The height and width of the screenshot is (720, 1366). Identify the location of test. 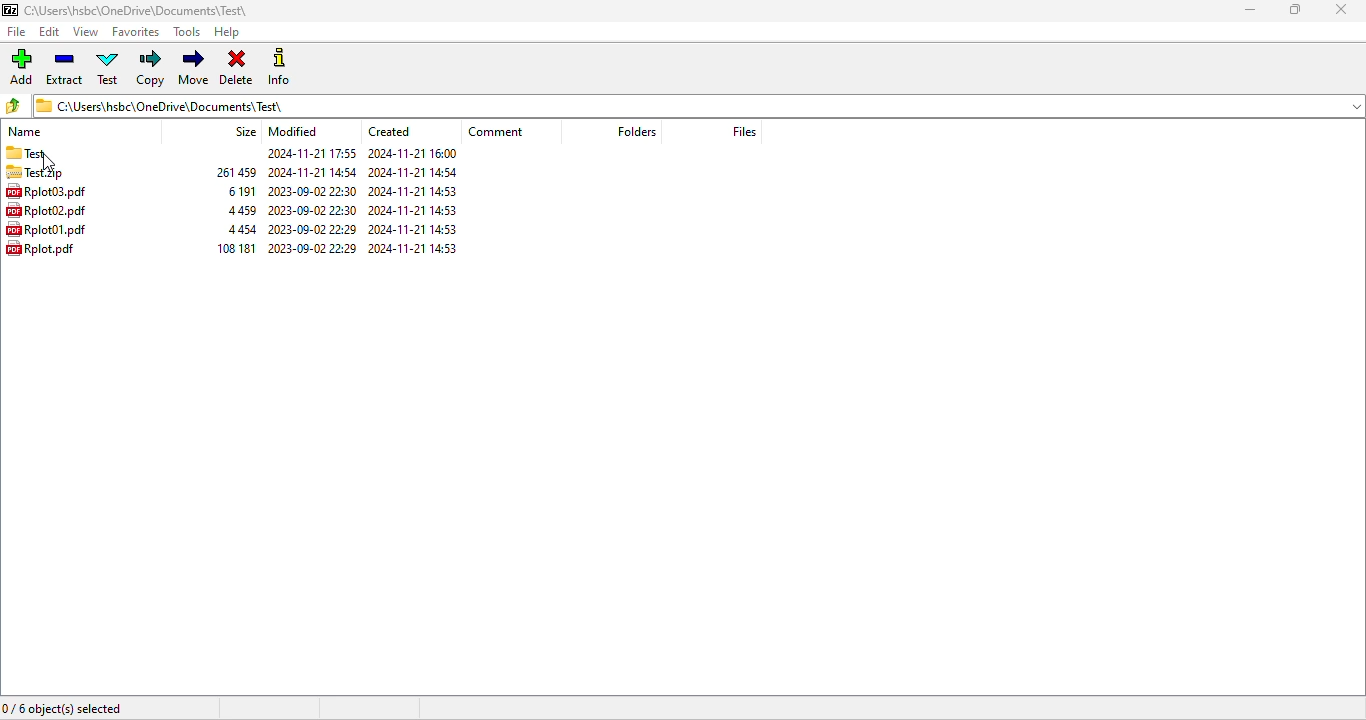
(107, 67).